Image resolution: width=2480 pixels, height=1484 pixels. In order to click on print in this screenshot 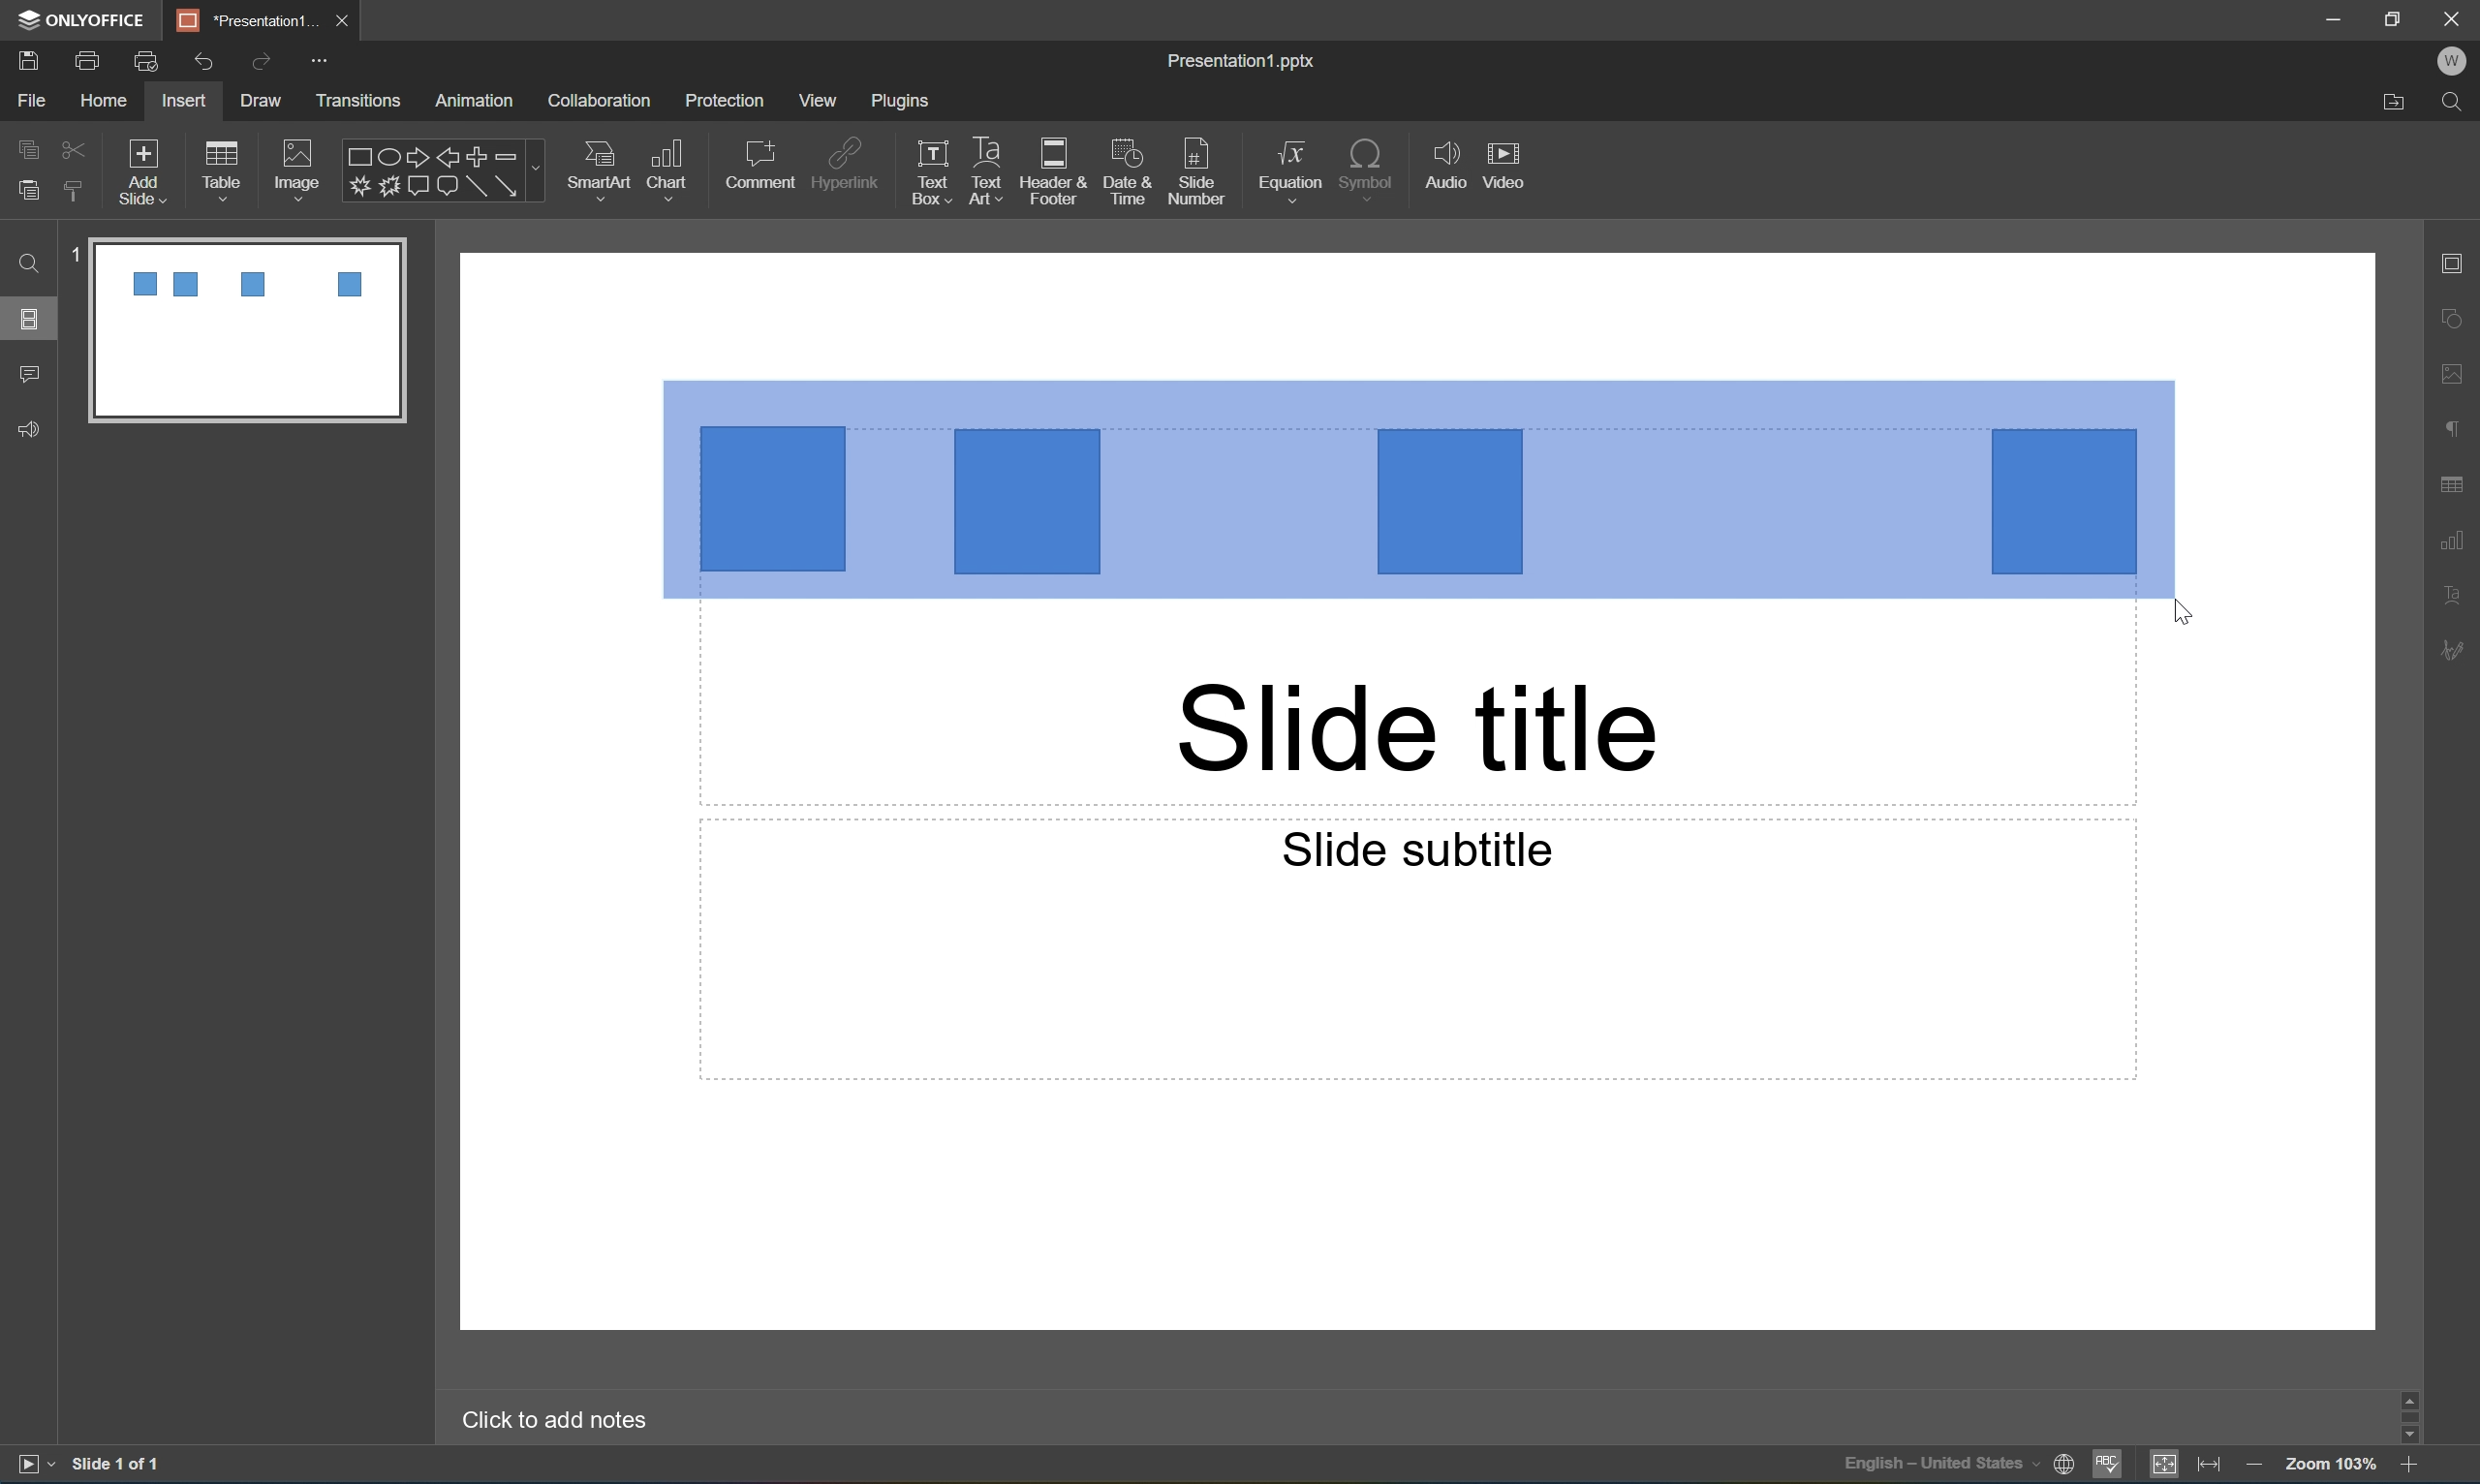, I will do `click(85, 58)`.